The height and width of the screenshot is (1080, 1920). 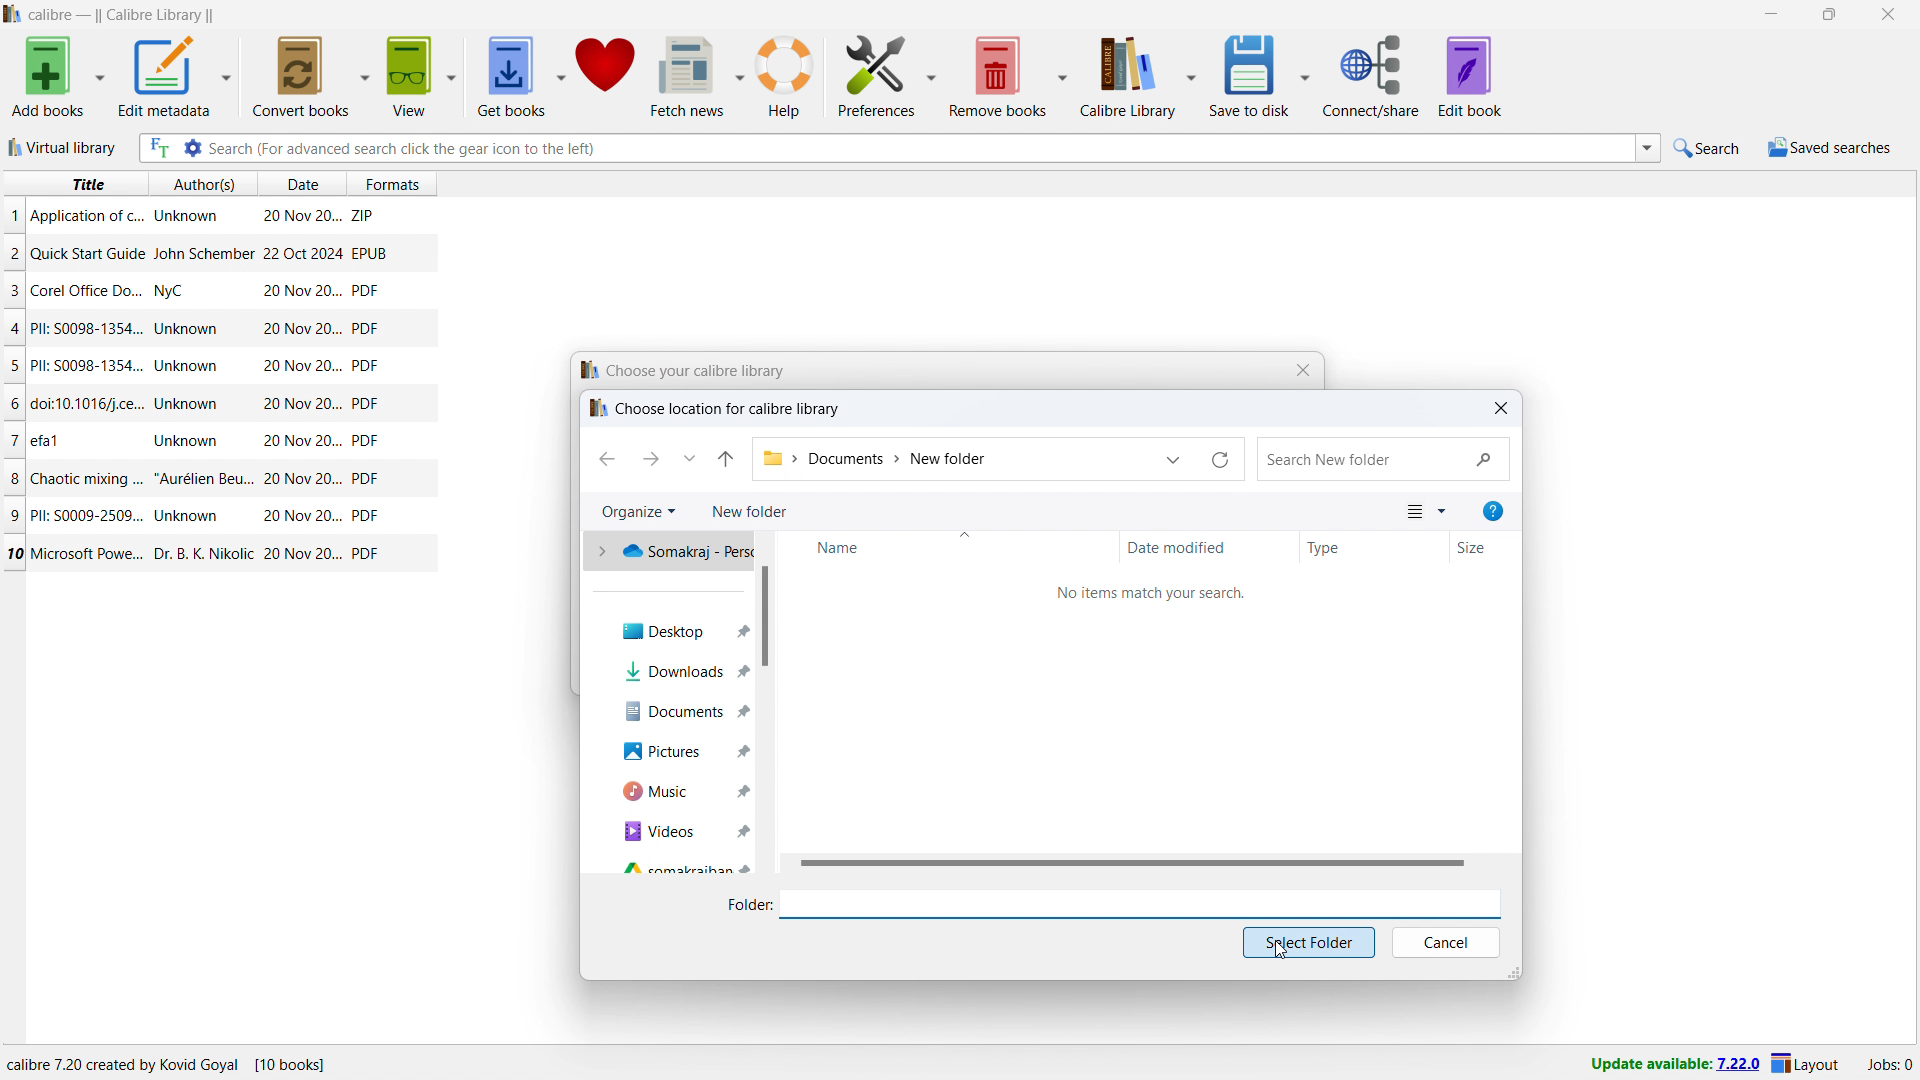 What do you see at coordinates (1307, 73) in the screenshot?
I see `save to disk options` at bounding box center [1307, 73].